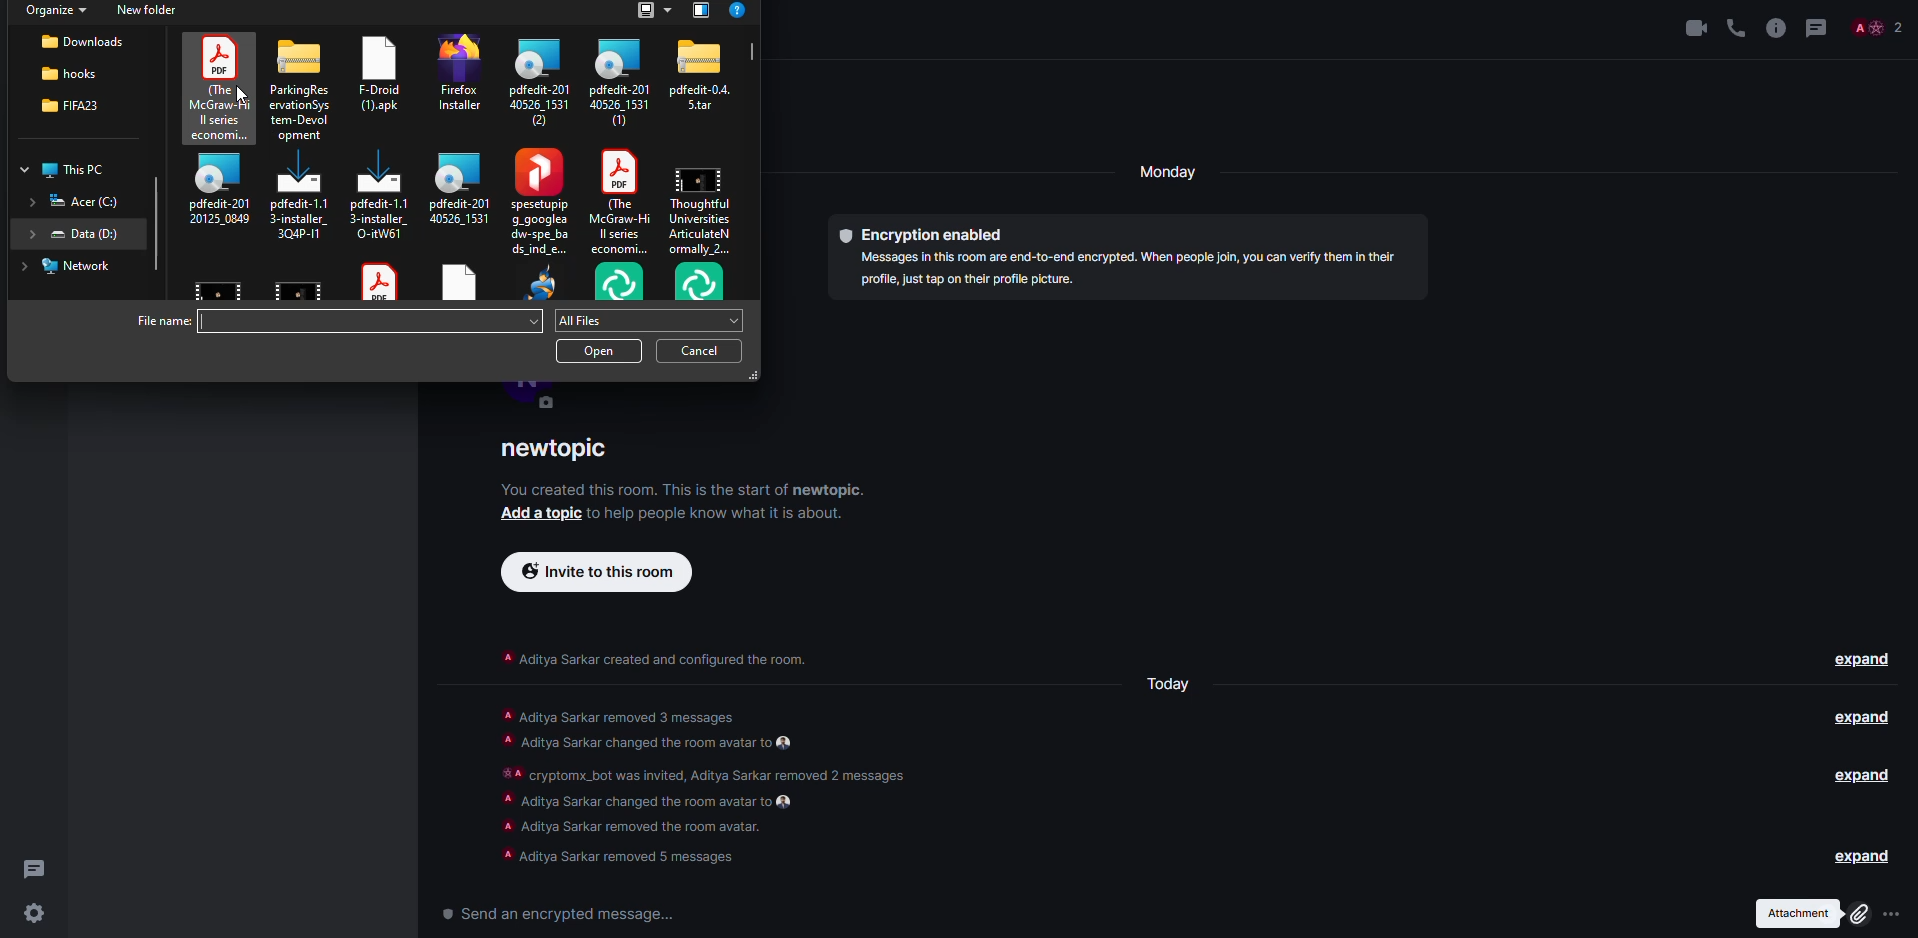 This screenshot has width=1918, height=938. Describe the element at coordinates (654, 12) in the screenshot. I see `list` at that location.